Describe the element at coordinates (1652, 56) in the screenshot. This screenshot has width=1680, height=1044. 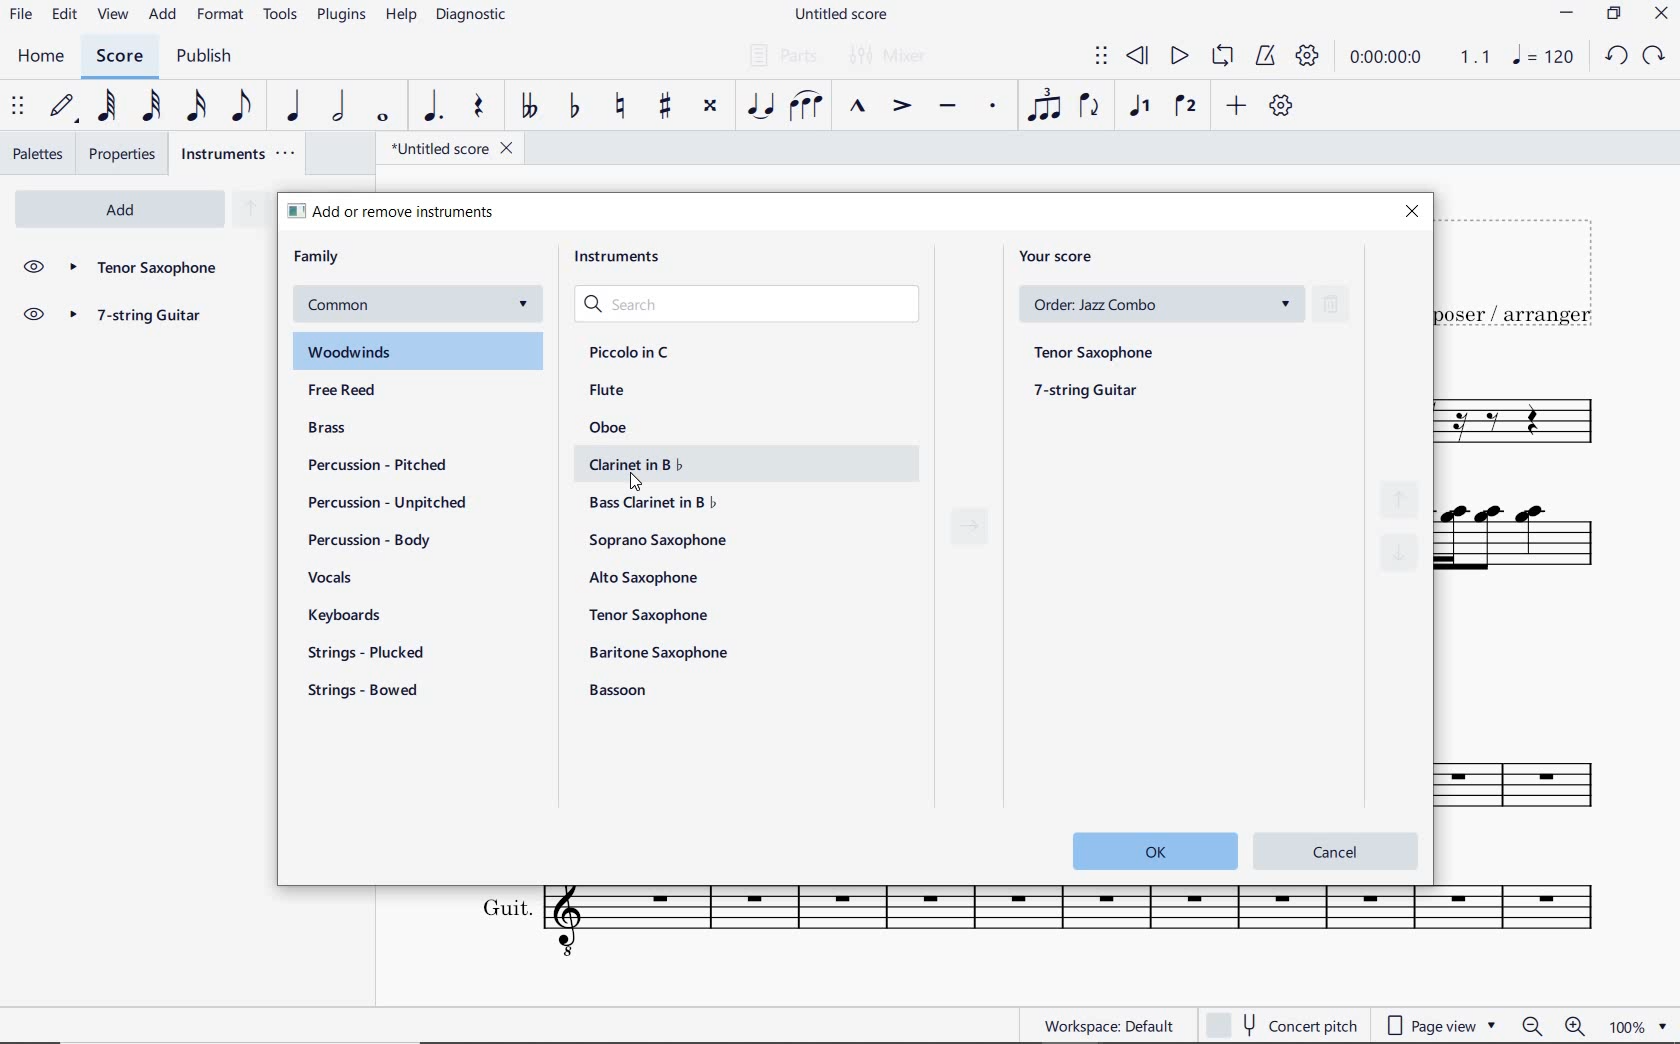
I see `REDO` at that location.